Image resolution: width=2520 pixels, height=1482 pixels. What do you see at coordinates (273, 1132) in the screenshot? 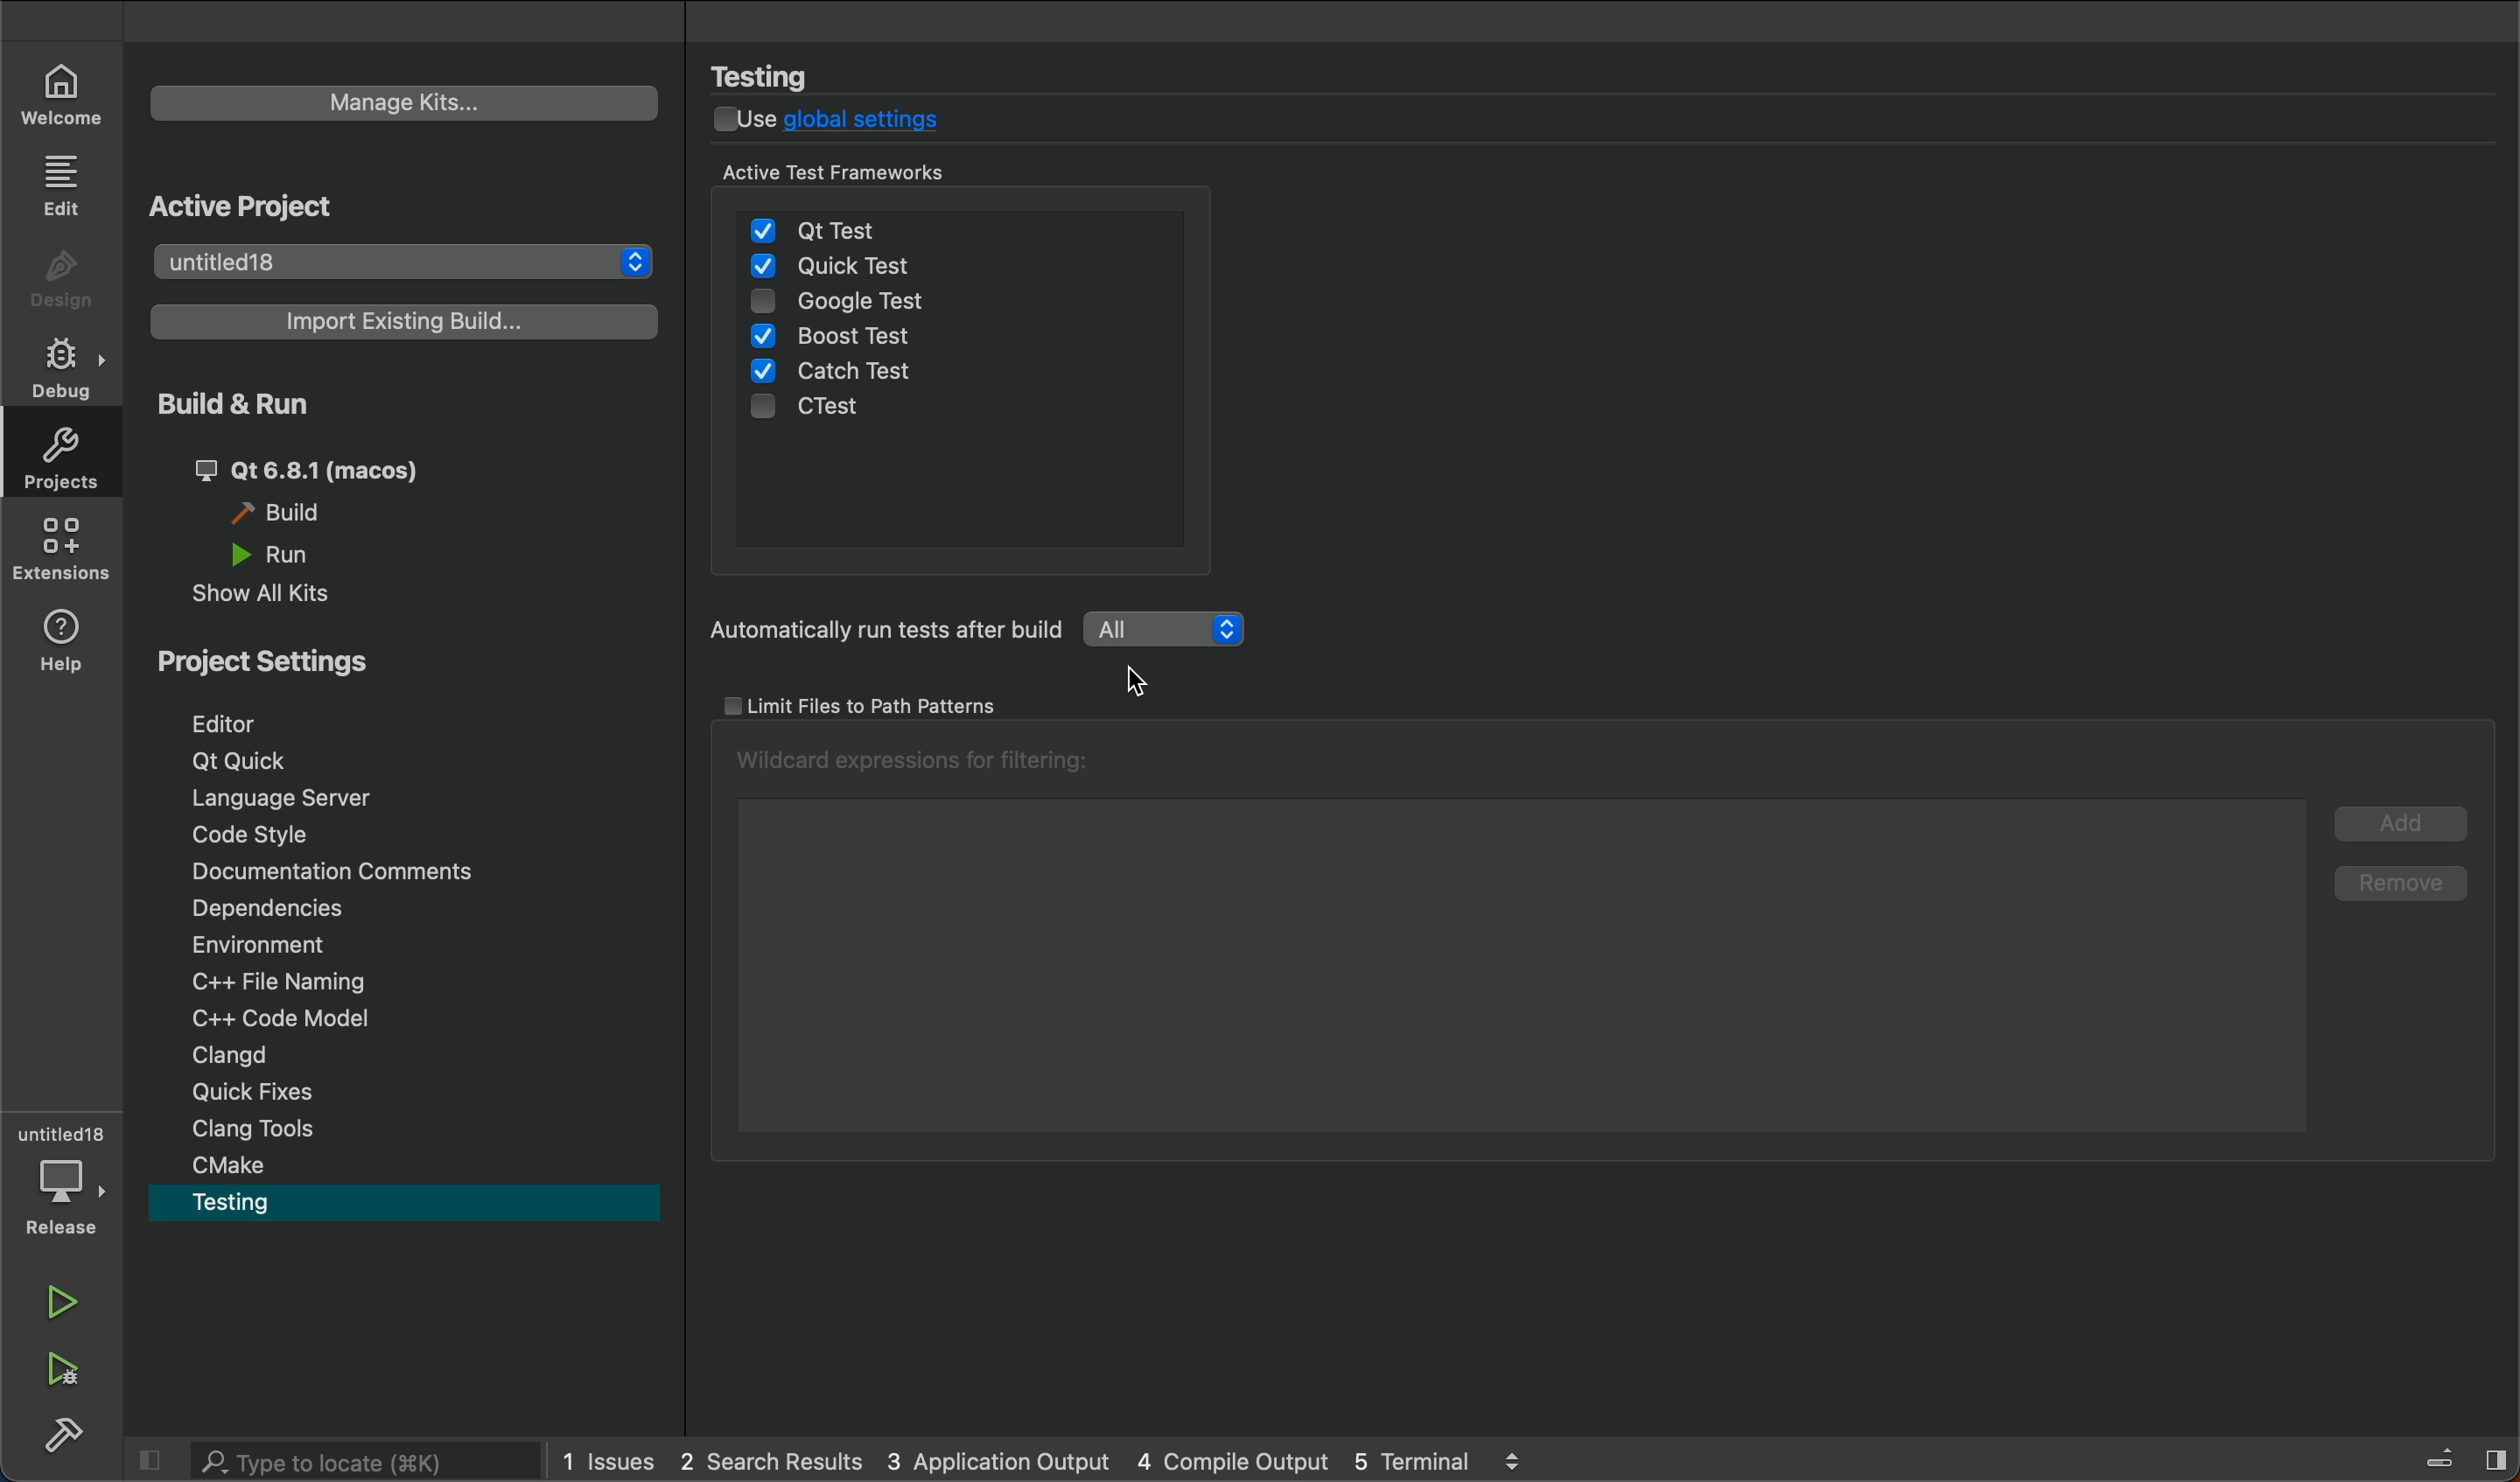
I see `clang tools` at bounding box center [273, 1132].